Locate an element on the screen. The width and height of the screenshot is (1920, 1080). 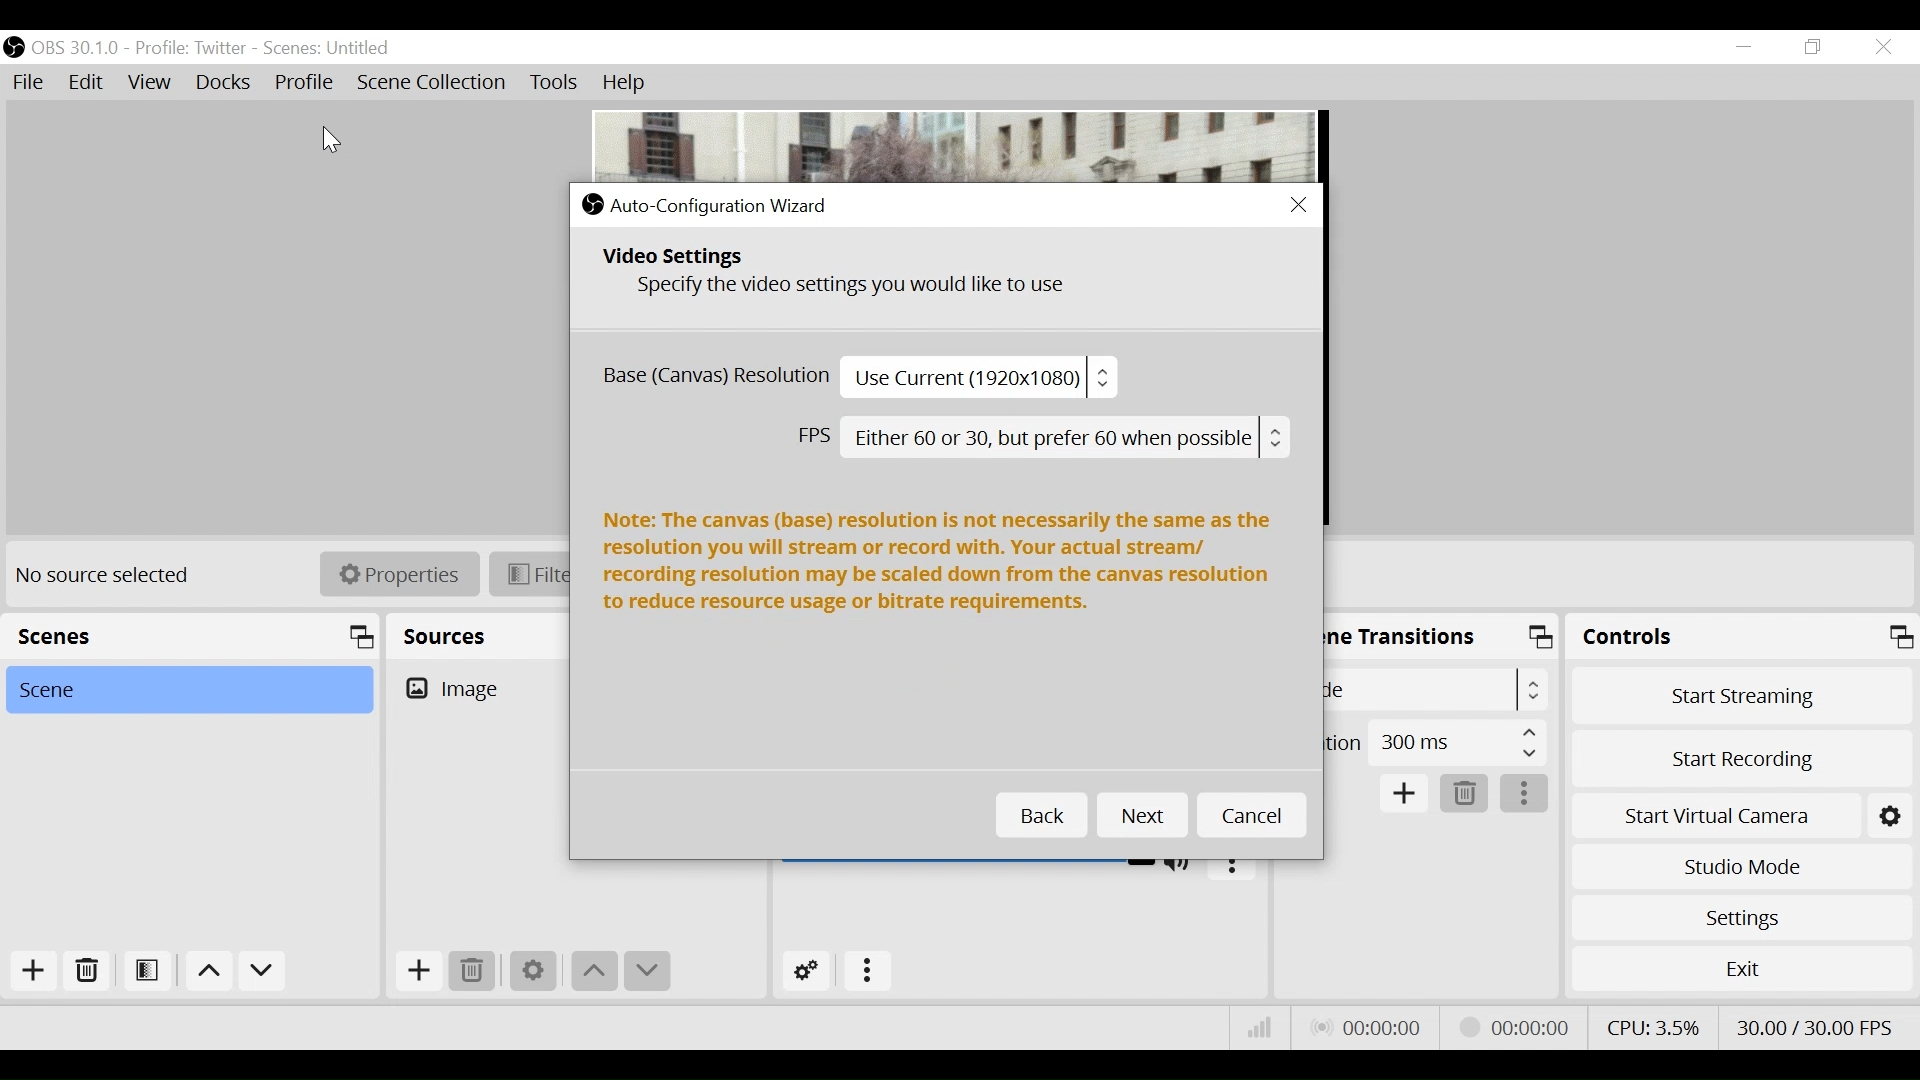
Frame Per Second is located at coordinates (1814, 1024).